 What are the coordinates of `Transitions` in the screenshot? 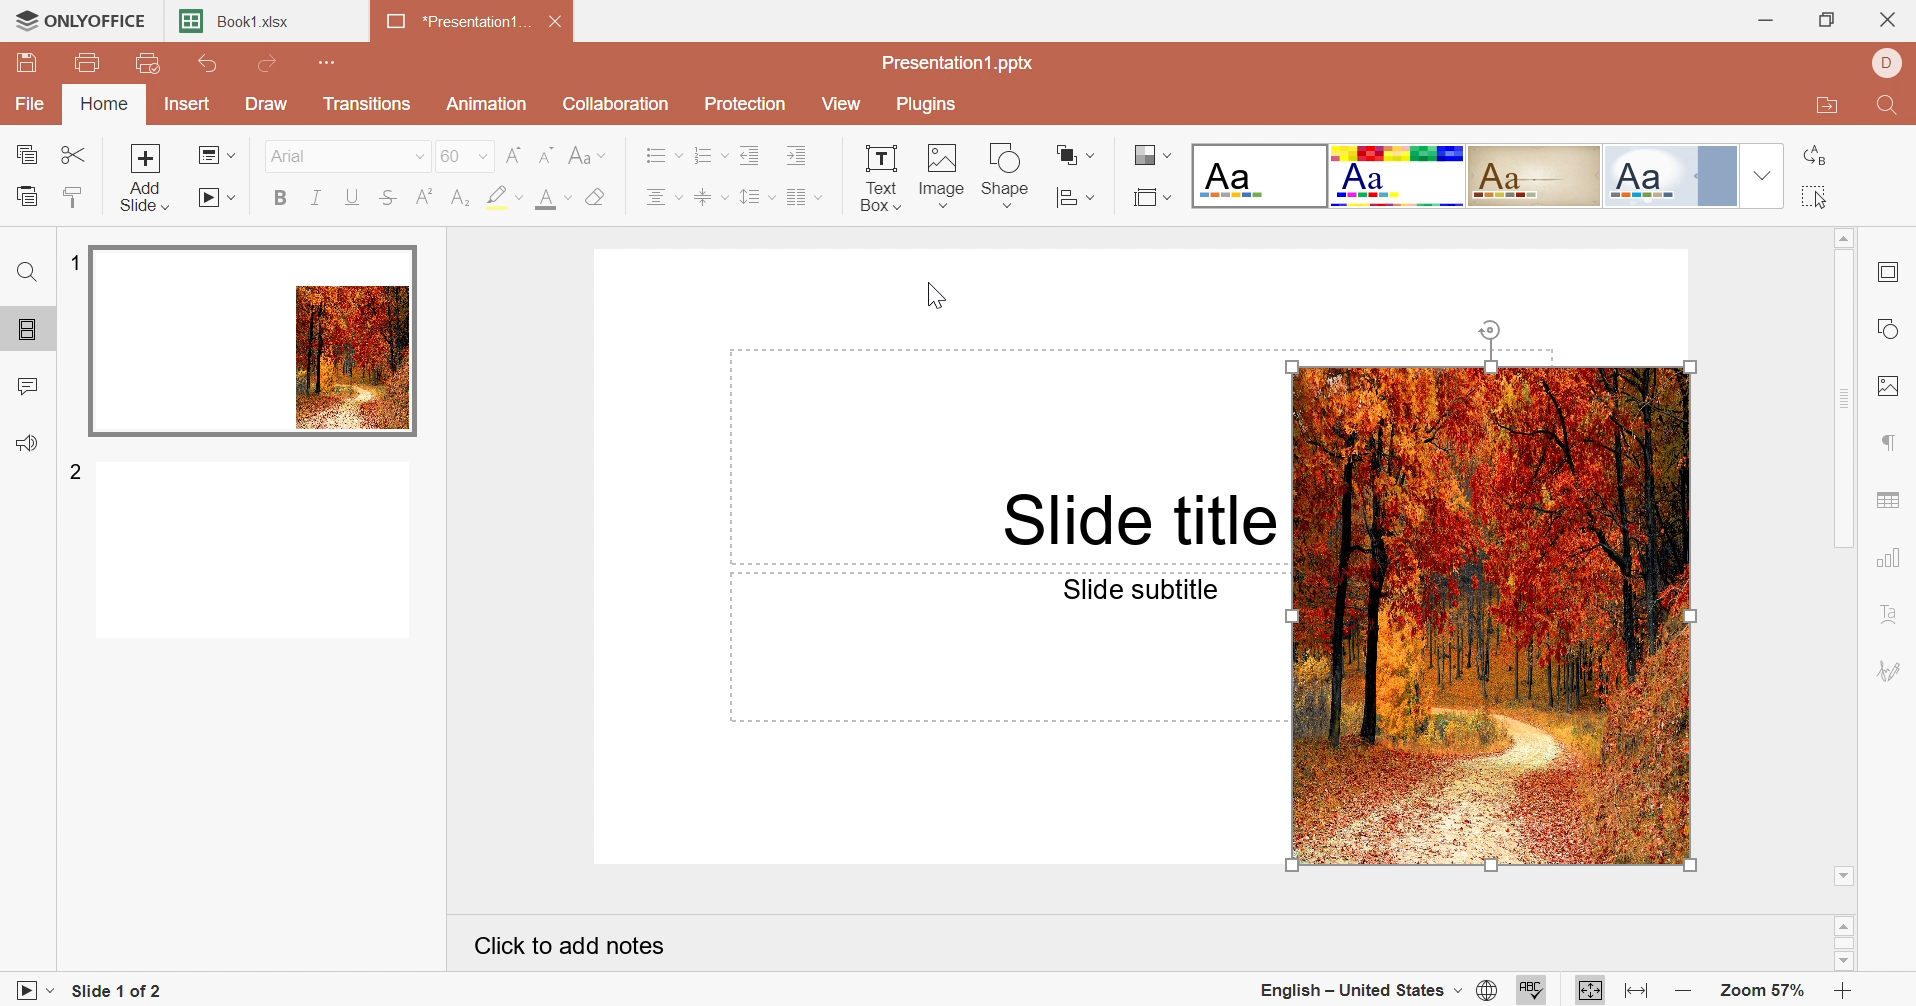 It's located at (369, 105).